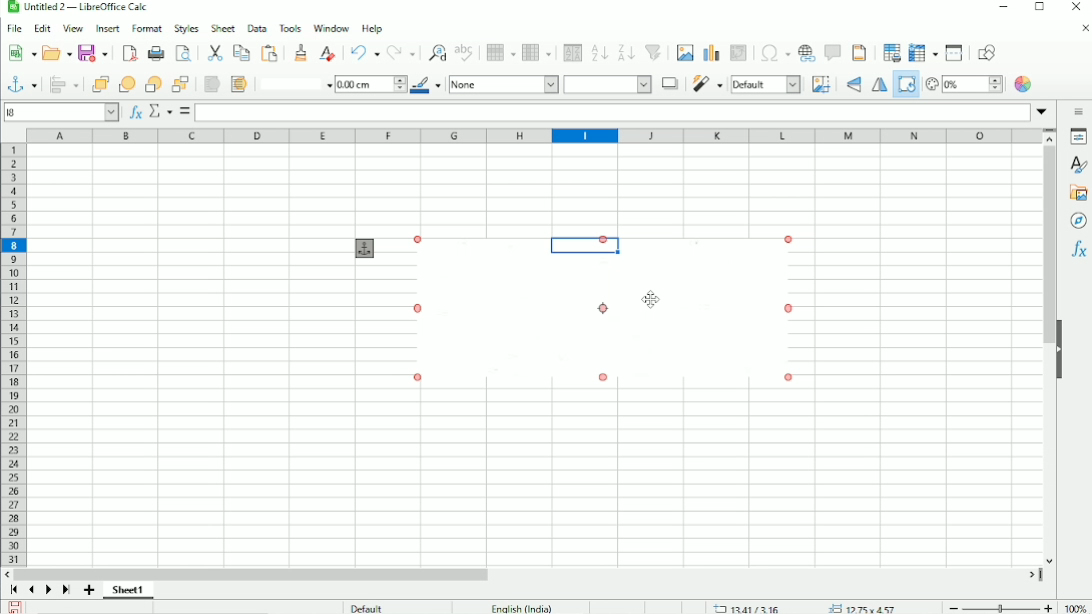 The image size is (1092, 614). What do you see at coordinates (184, 111) in the screenshot?
I see `Formula` at bounding box center [184, 111].